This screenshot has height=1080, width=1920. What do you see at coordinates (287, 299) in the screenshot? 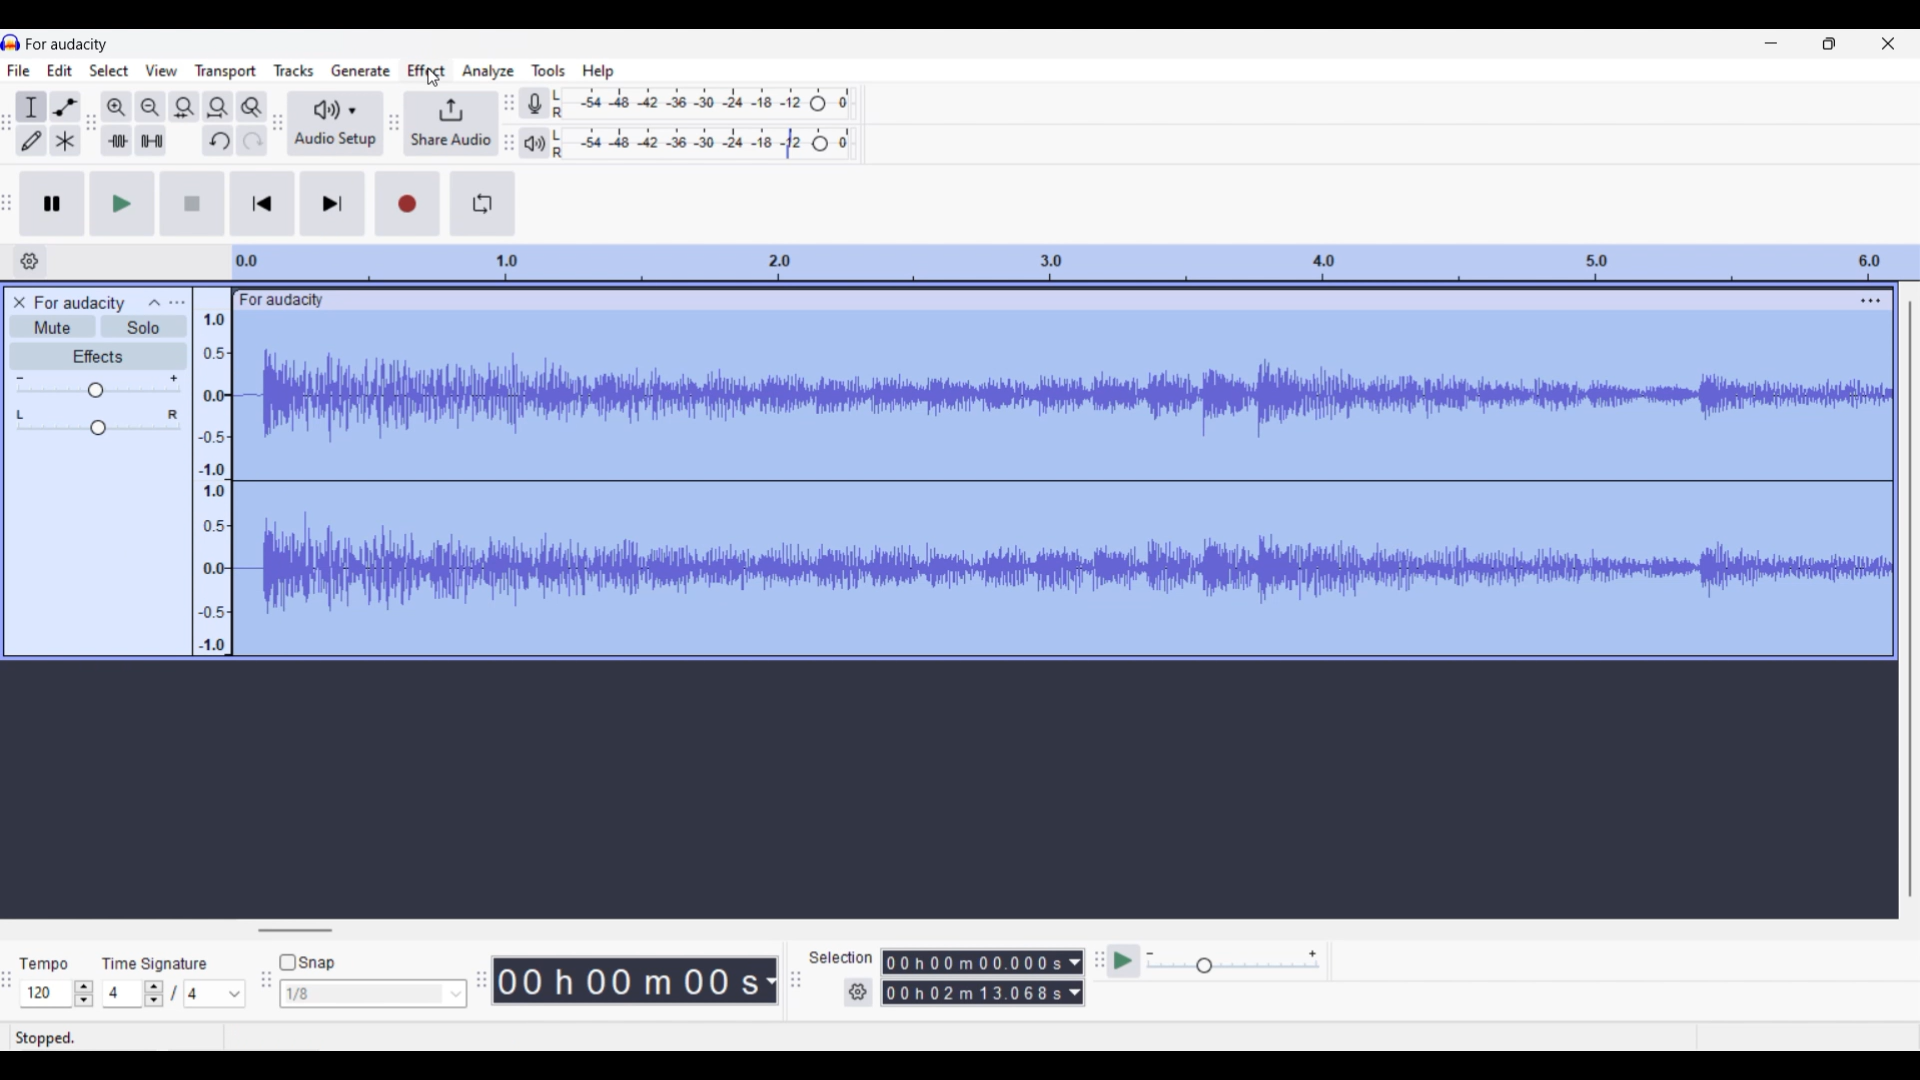
I see `for audacity` at bounding box center [287, 299].